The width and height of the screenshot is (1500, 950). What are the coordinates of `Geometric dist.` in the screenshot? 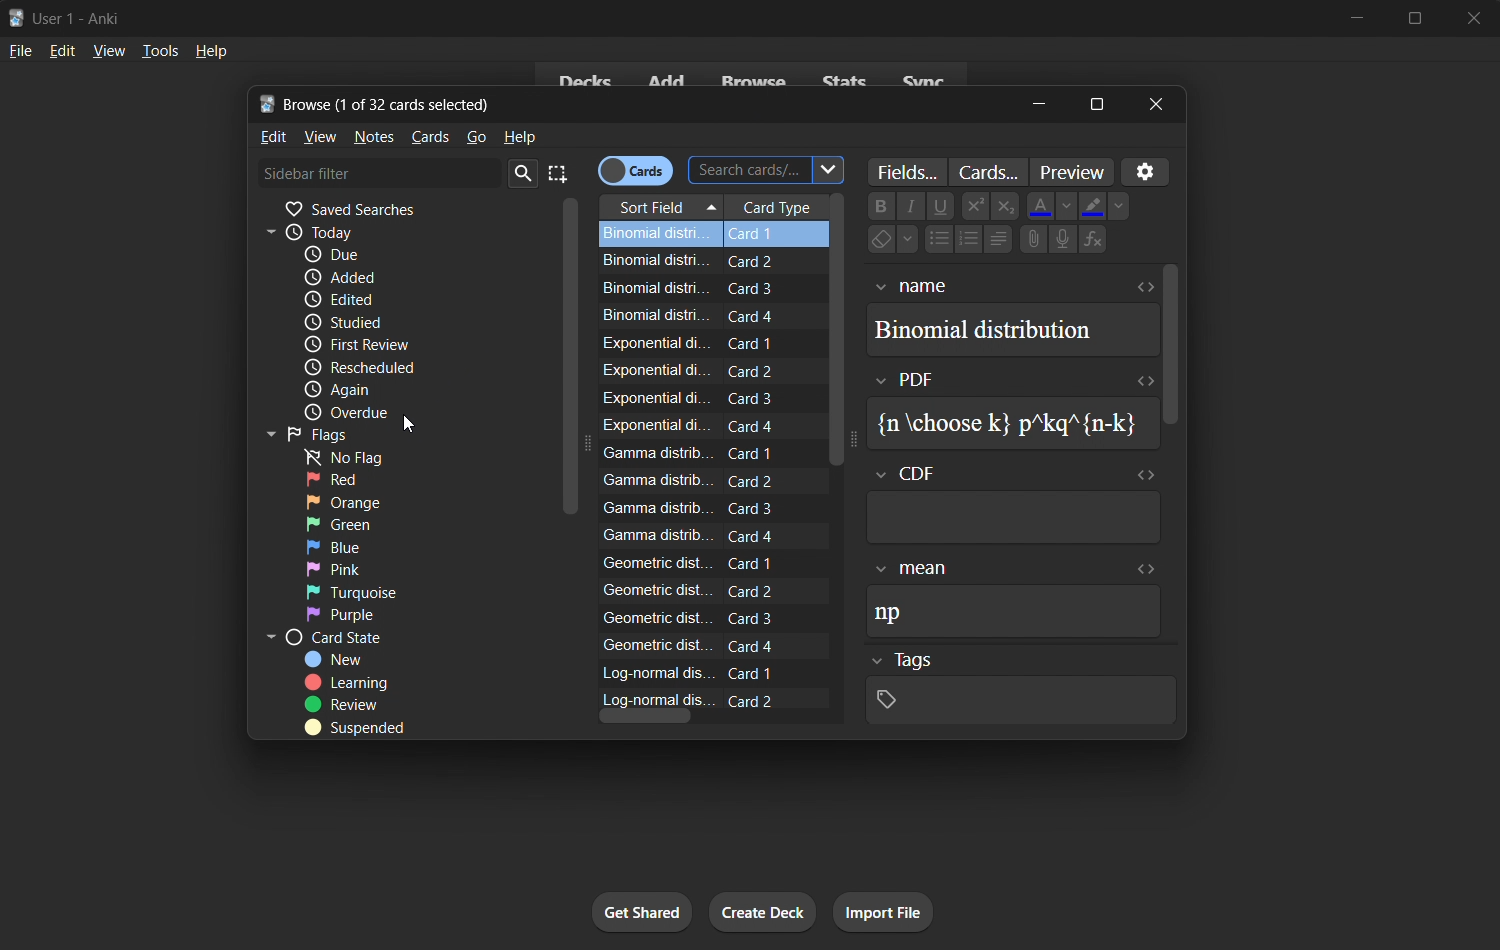 It's located at (654, 645).